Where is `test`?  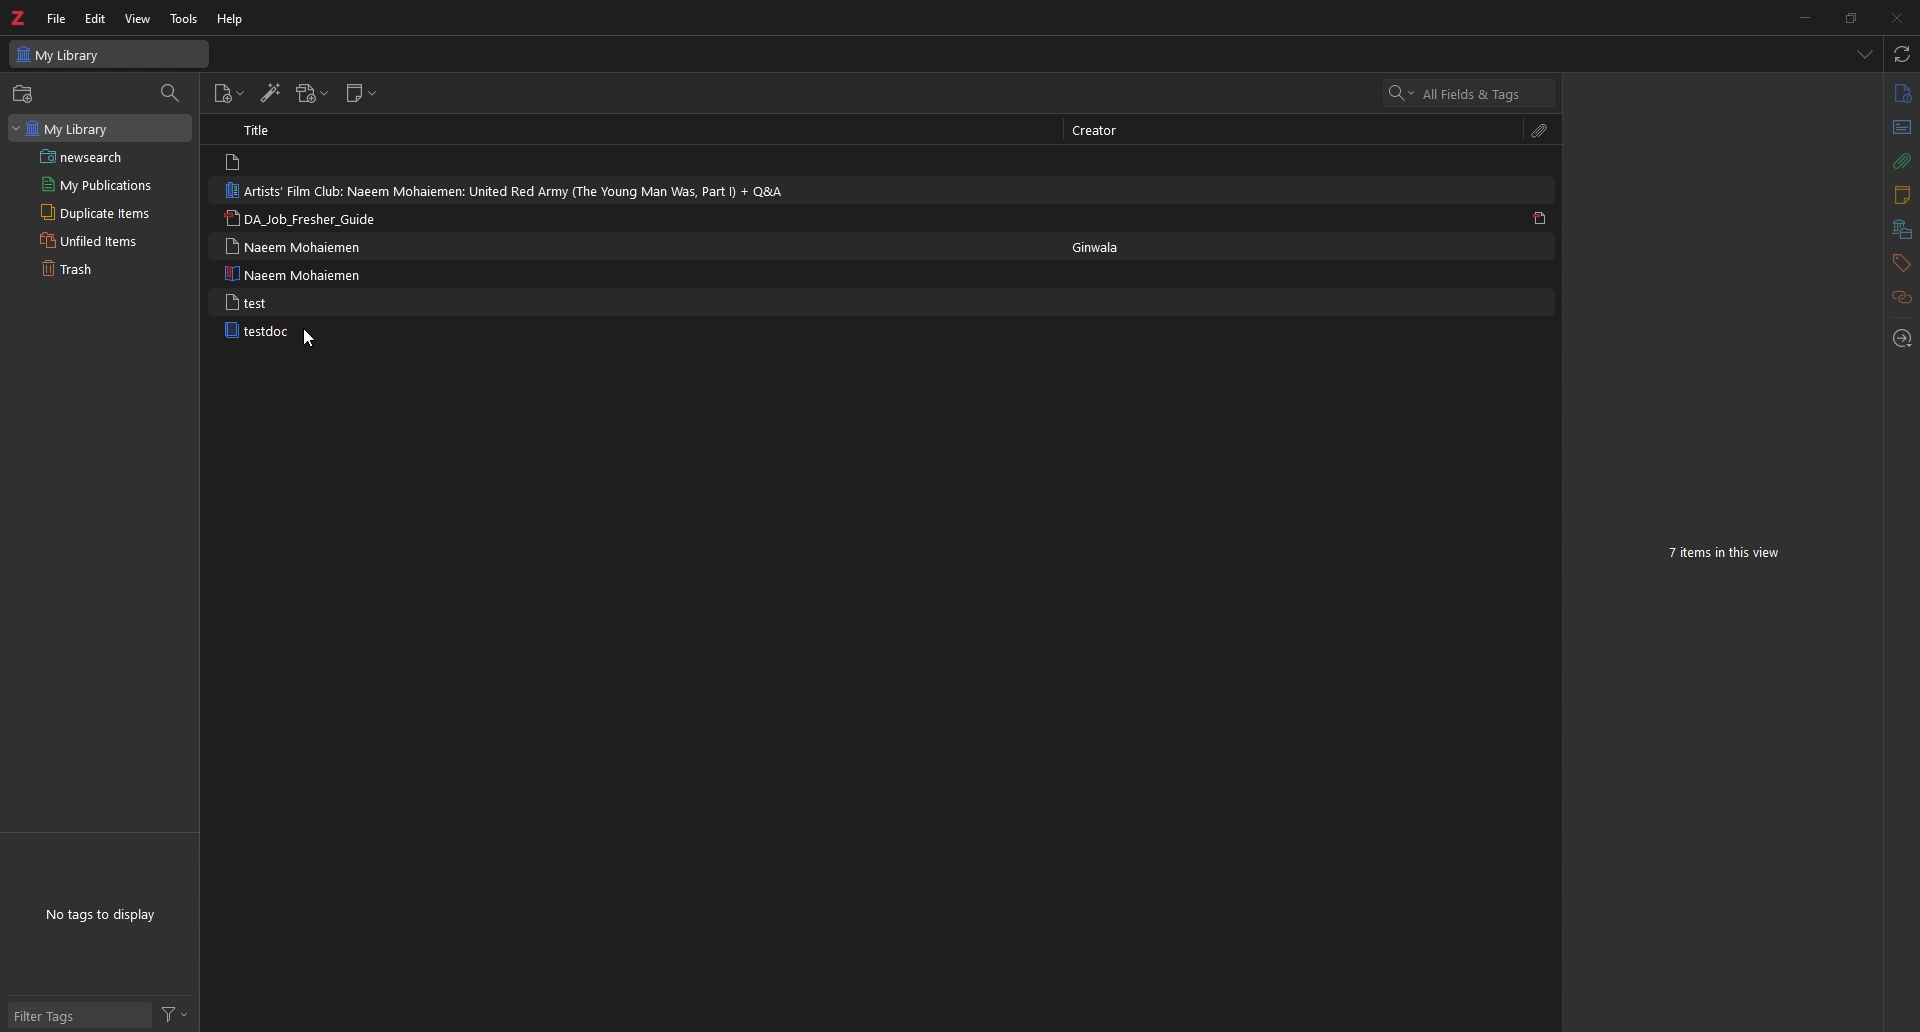
test is located at coordinates (253, 302).